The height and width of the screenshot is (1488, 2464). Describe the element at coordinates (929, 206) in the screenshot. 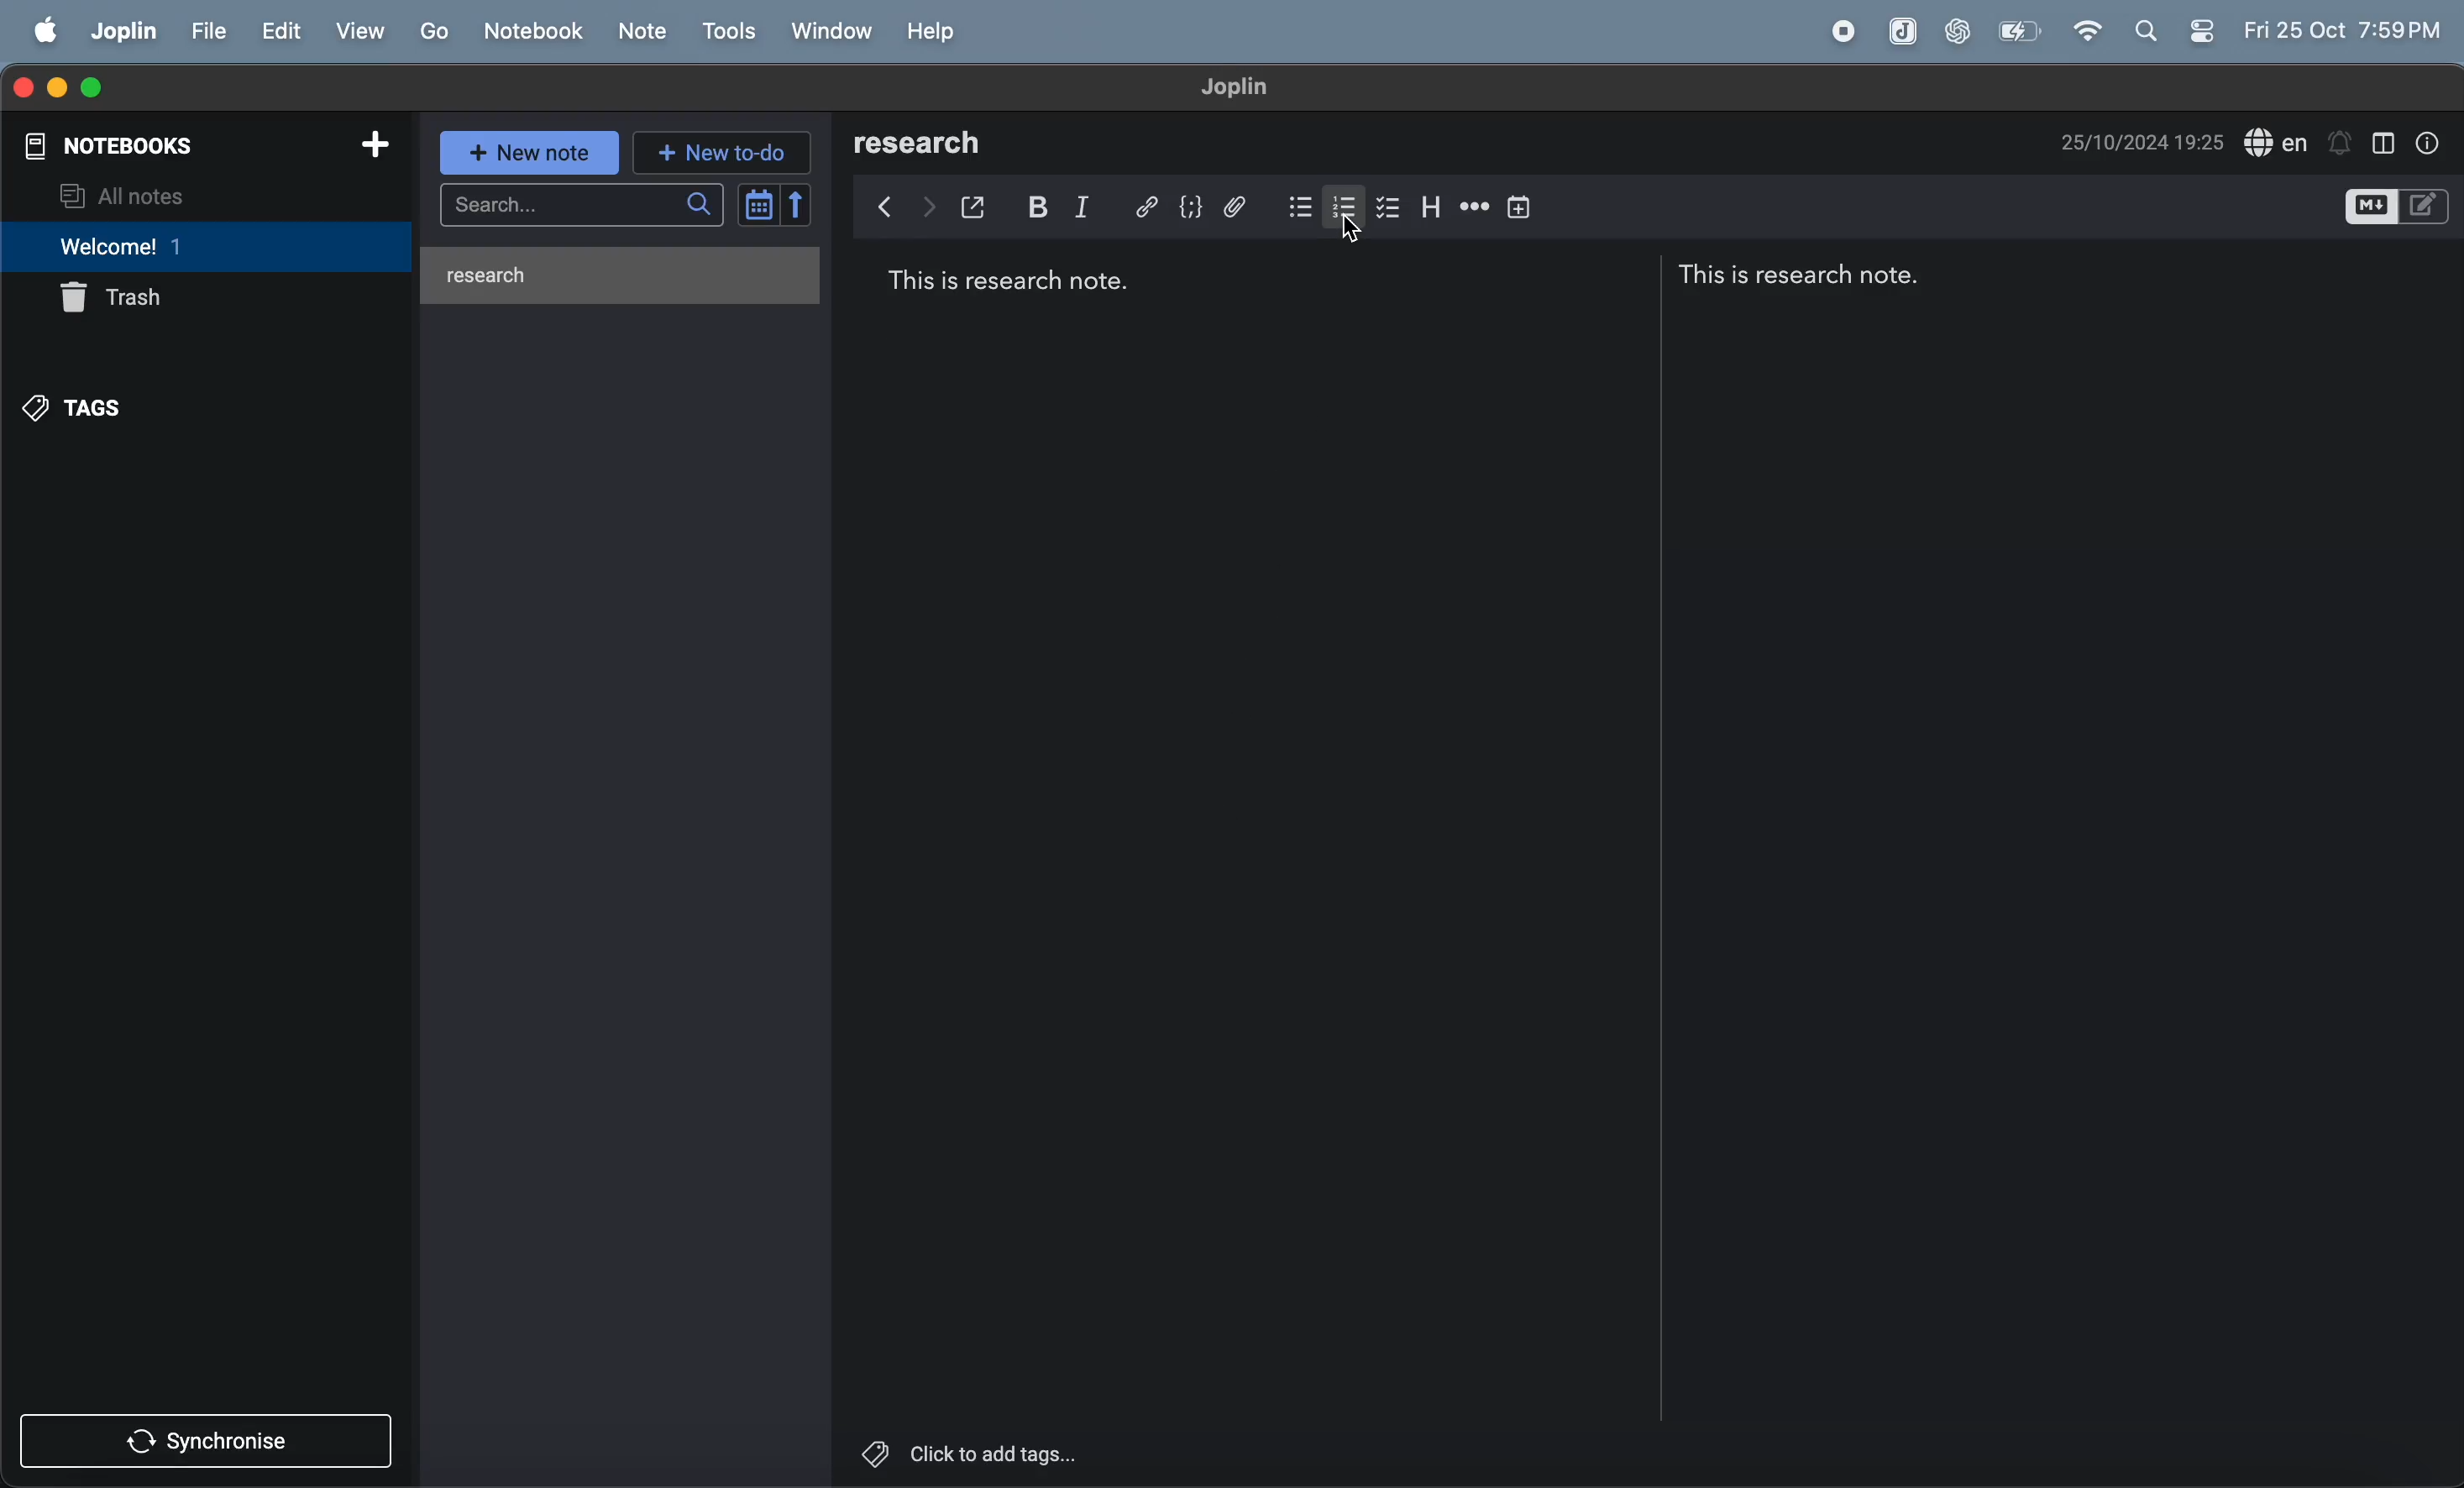

I see `forward` at that location.